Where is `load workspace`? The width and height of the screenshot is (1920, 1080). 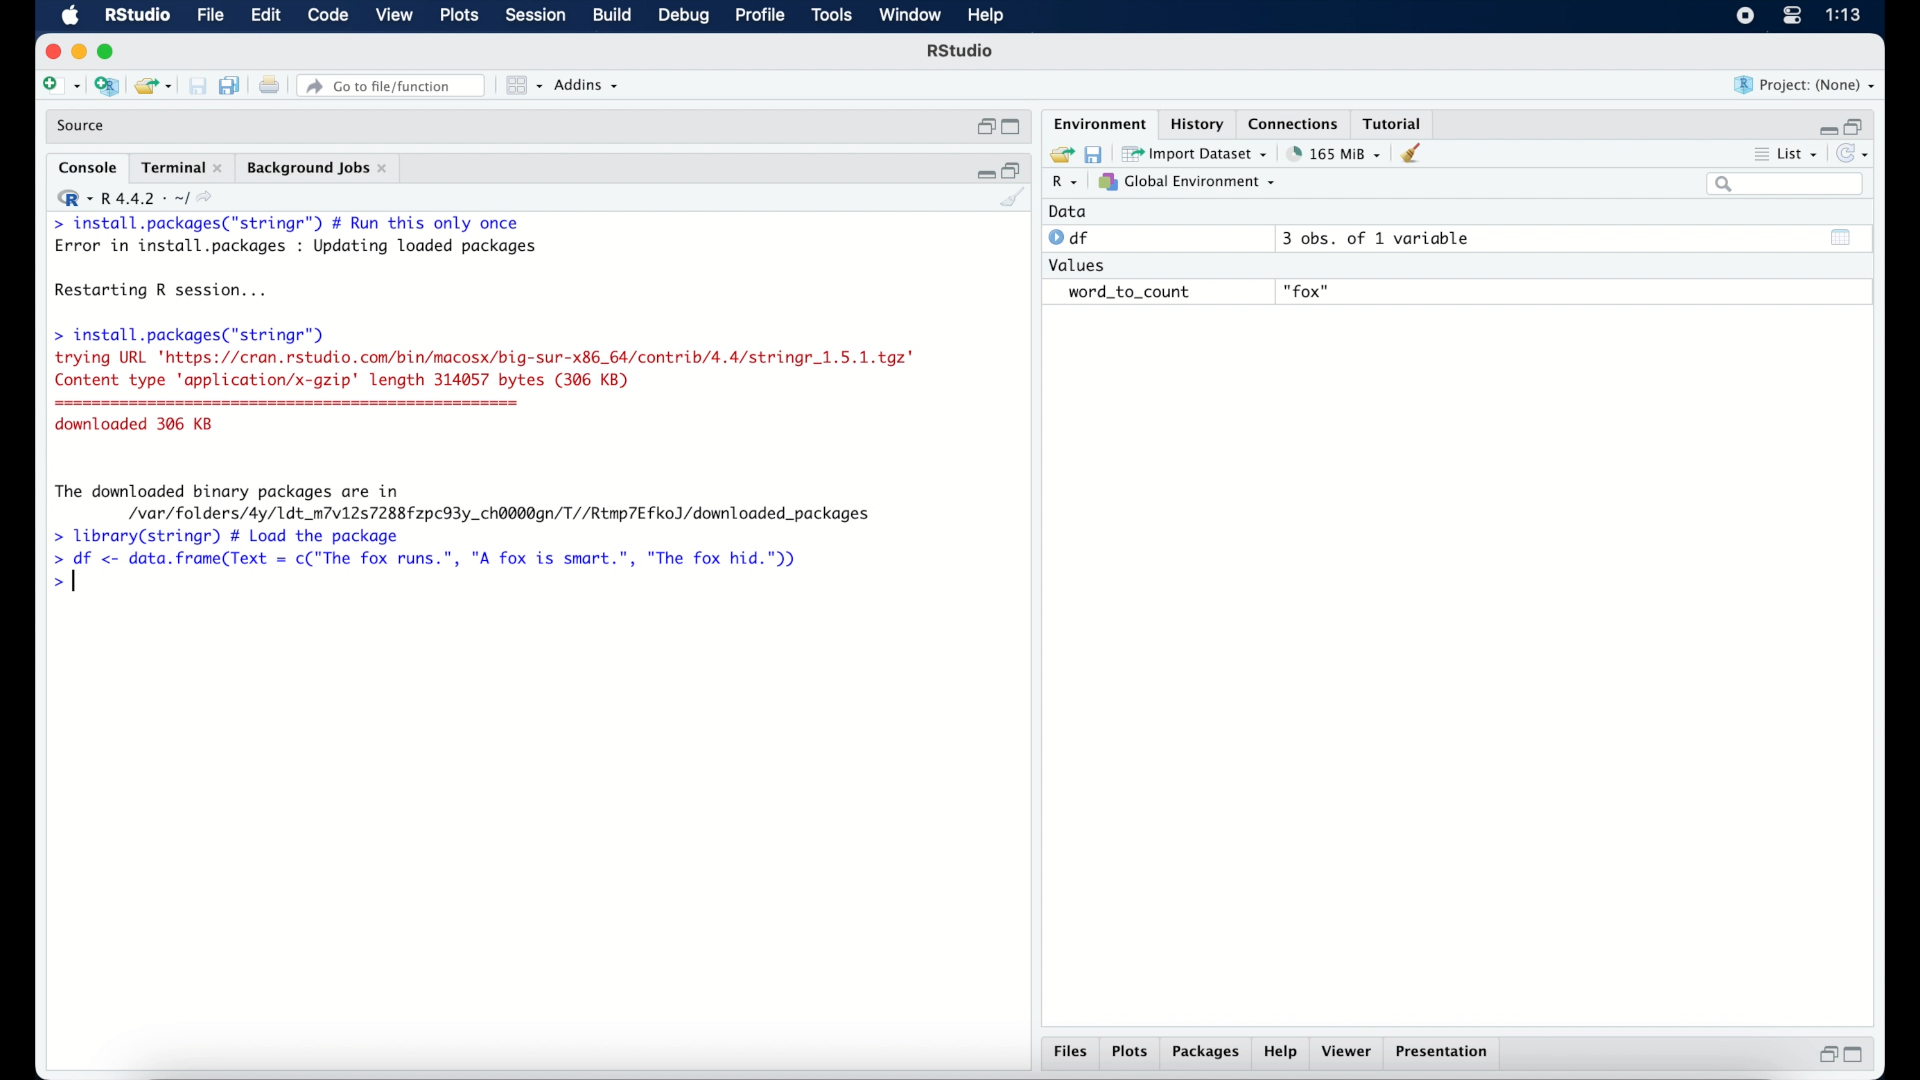
load workspace is located at coordinates (1058, 155).